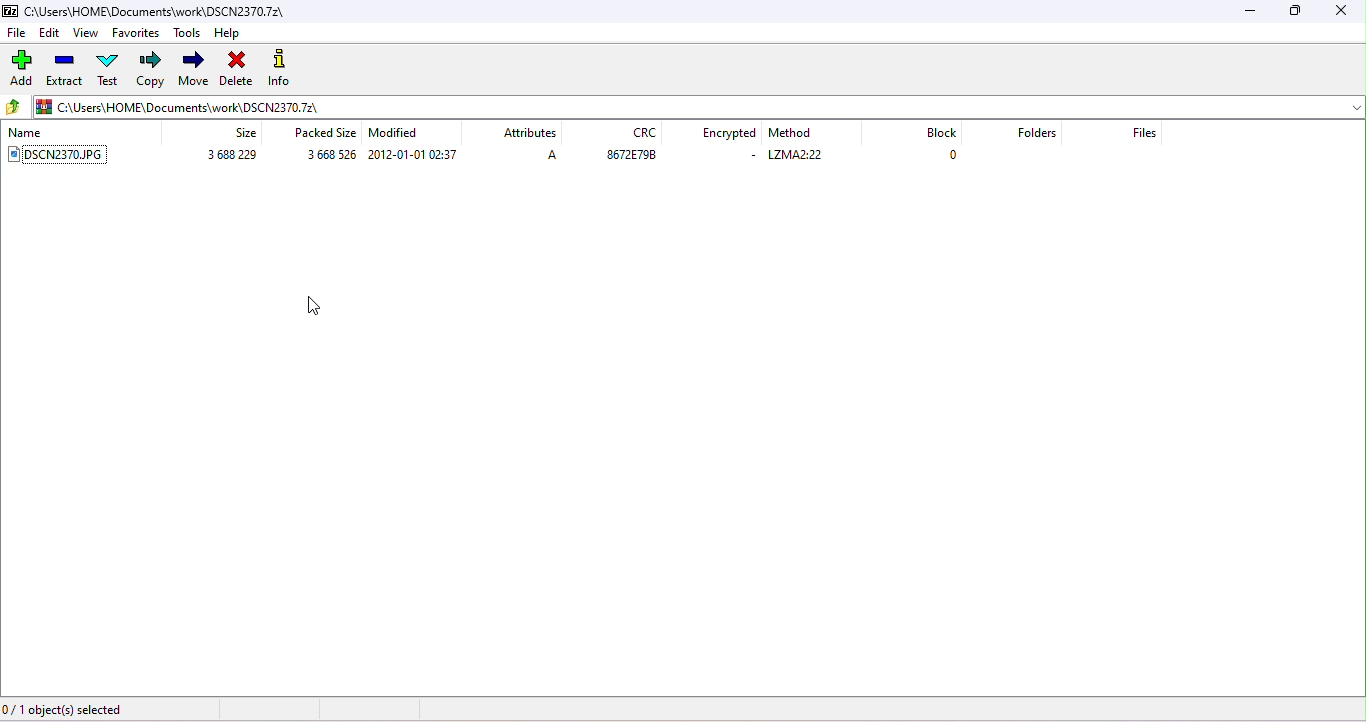 The image size is (1366, 722). I want to click on move, so click(195, 68).